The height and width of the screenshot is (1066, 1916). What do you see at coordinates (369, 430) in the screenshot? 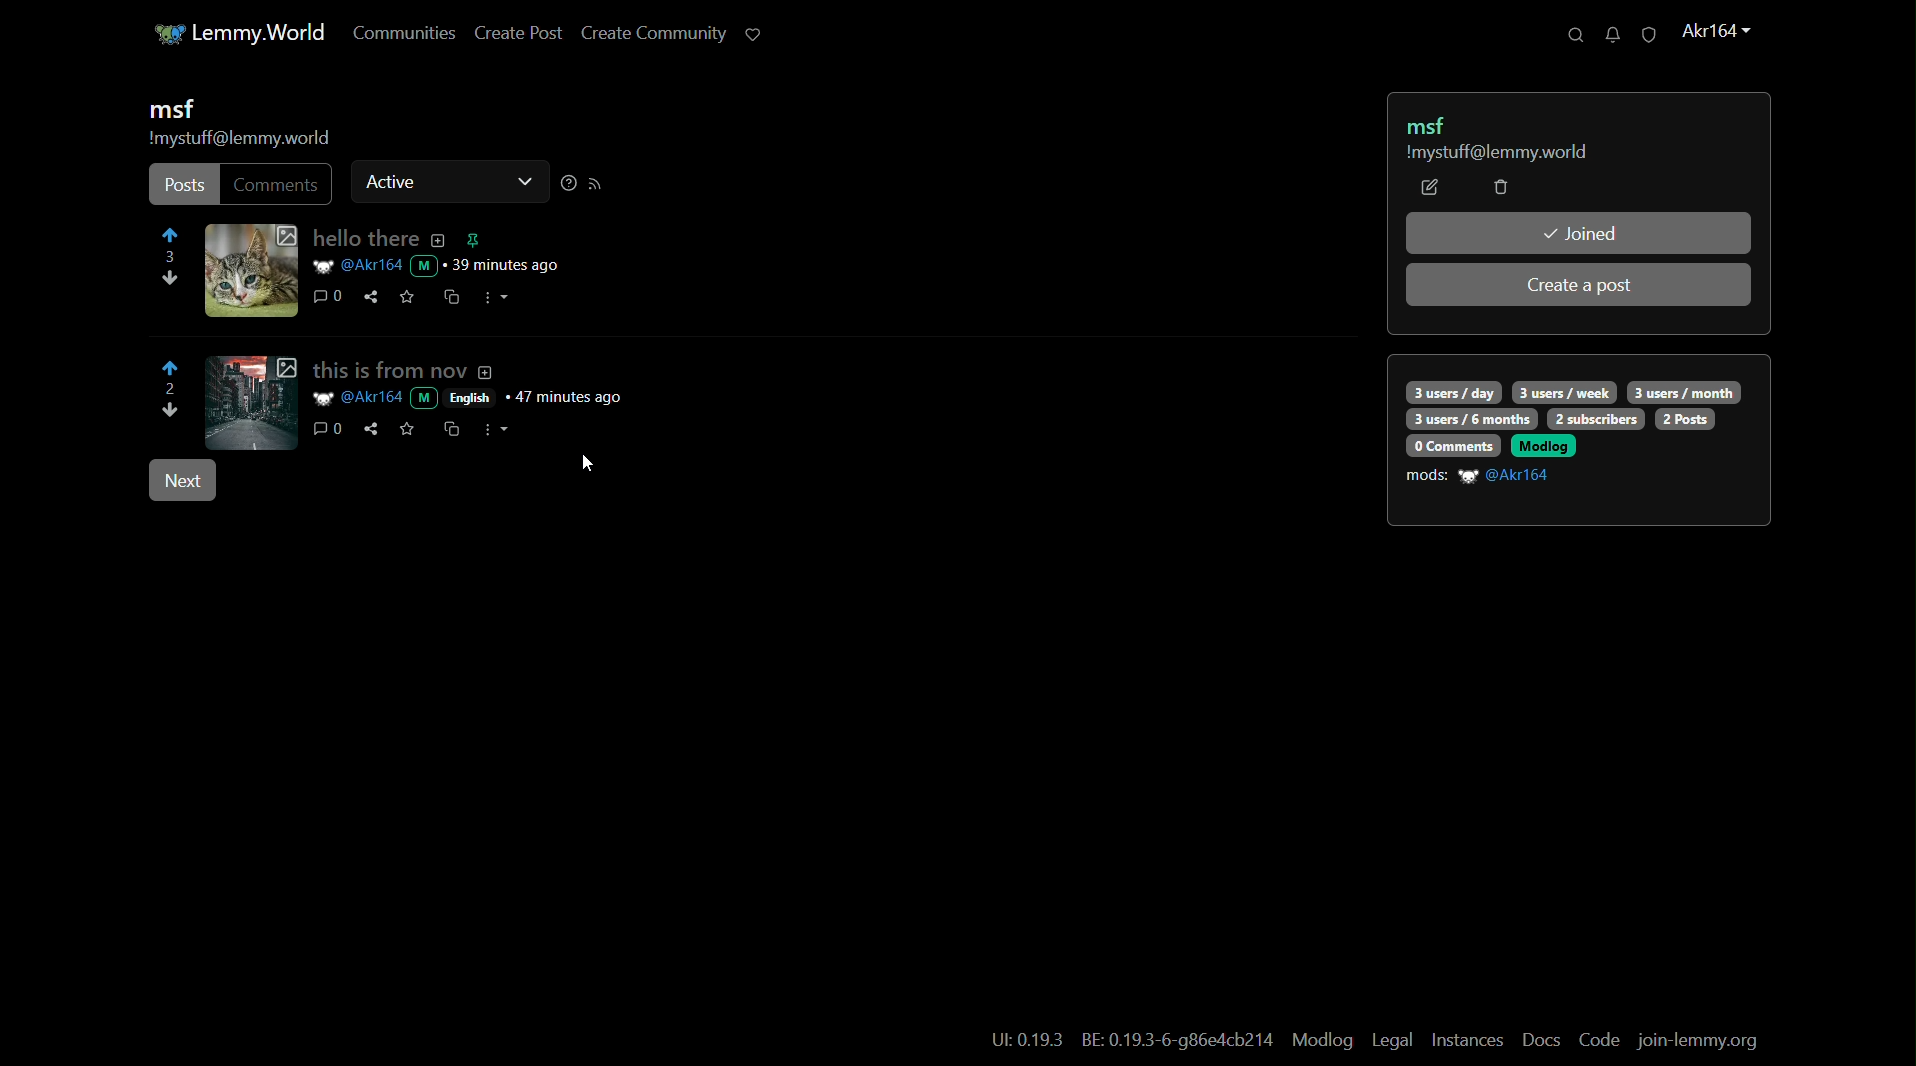
I see `share` at bounding box center [369, 430].